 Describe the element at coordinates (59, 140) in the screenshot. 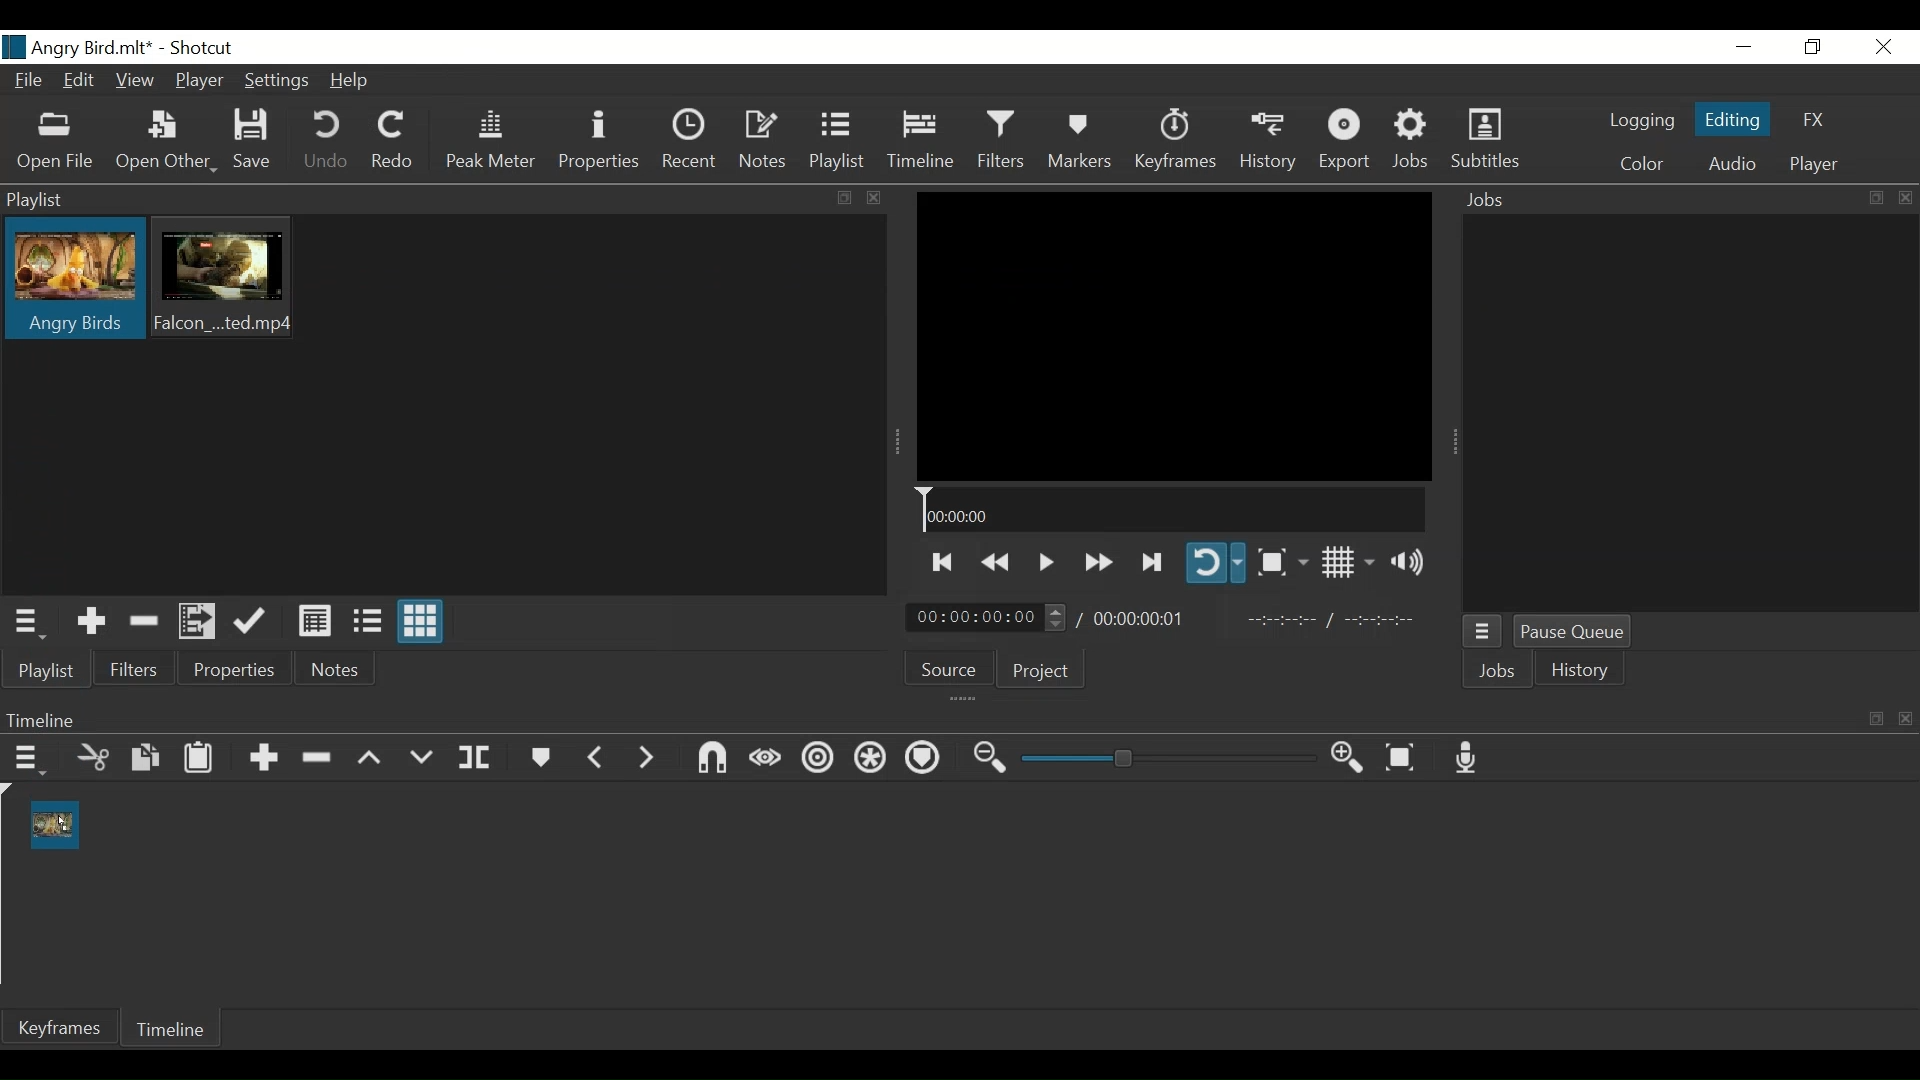

I see `Open File` at that location.